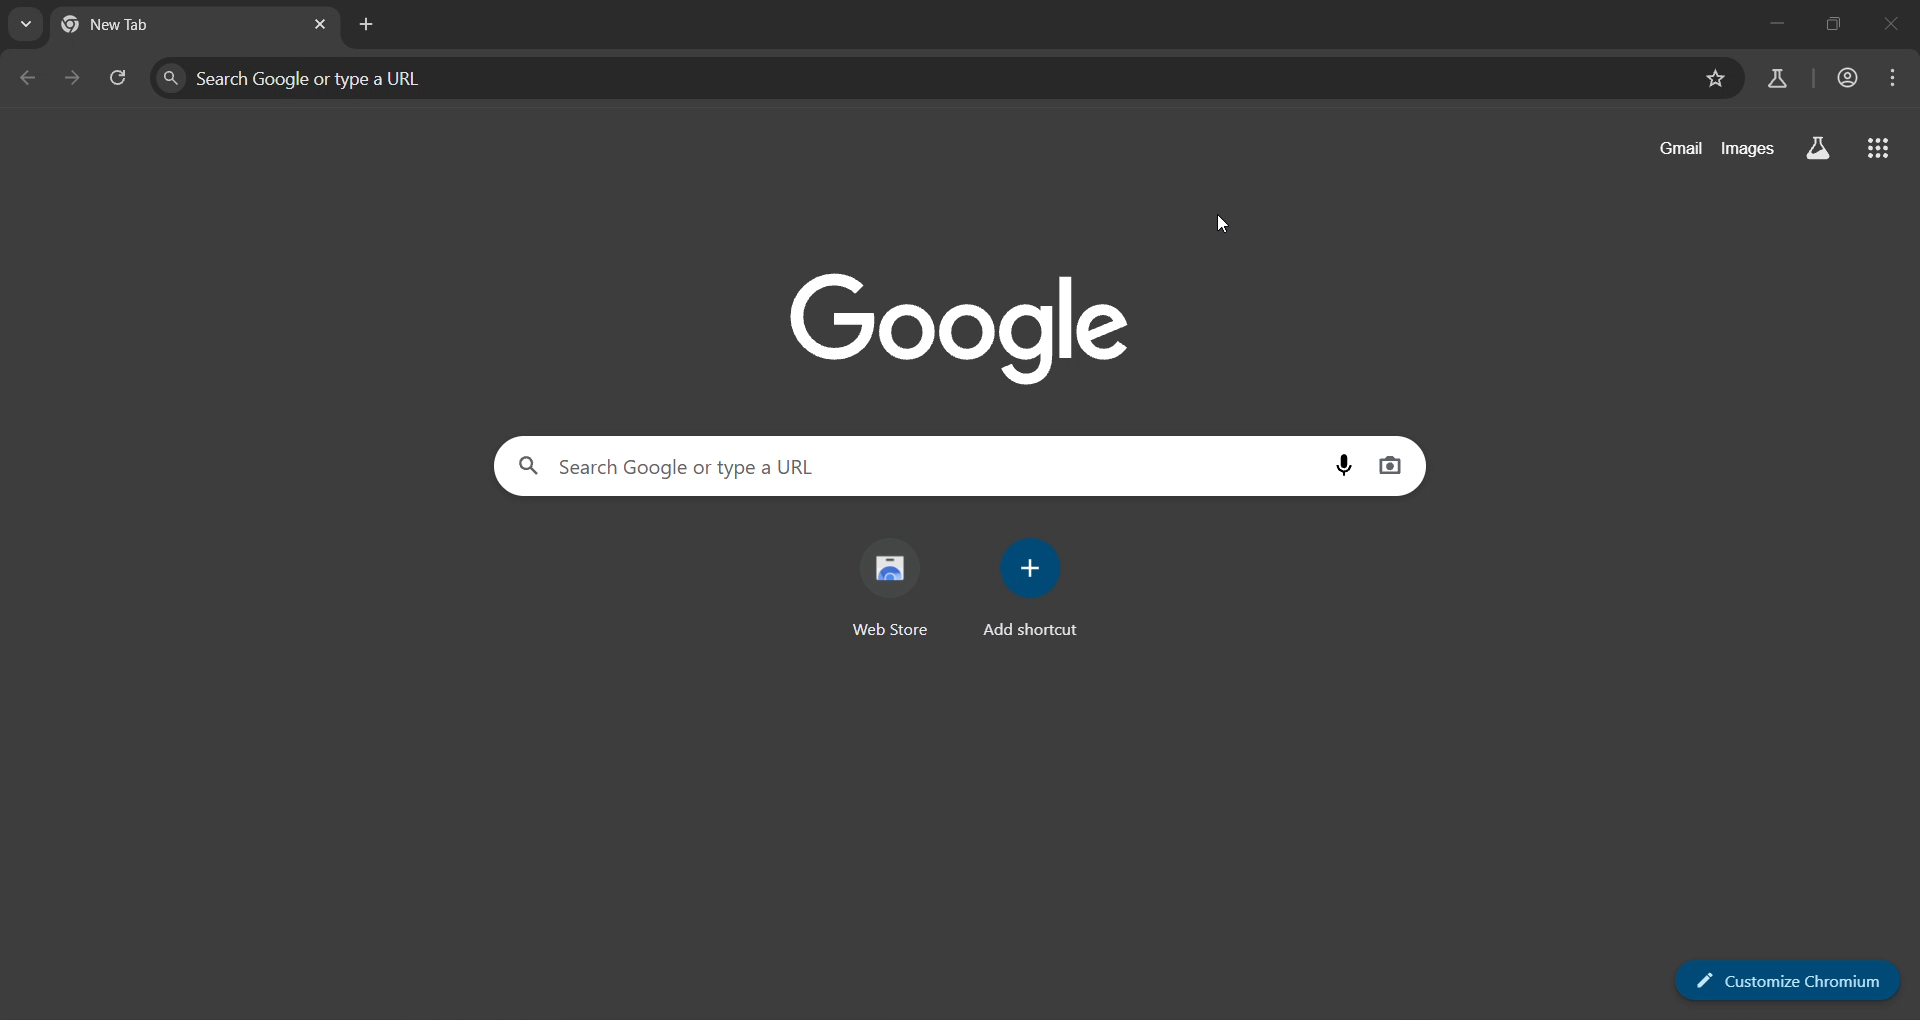 The height and width of the screenshot is (1020, 1920). I want to click on go back one page, so click(28, 78).